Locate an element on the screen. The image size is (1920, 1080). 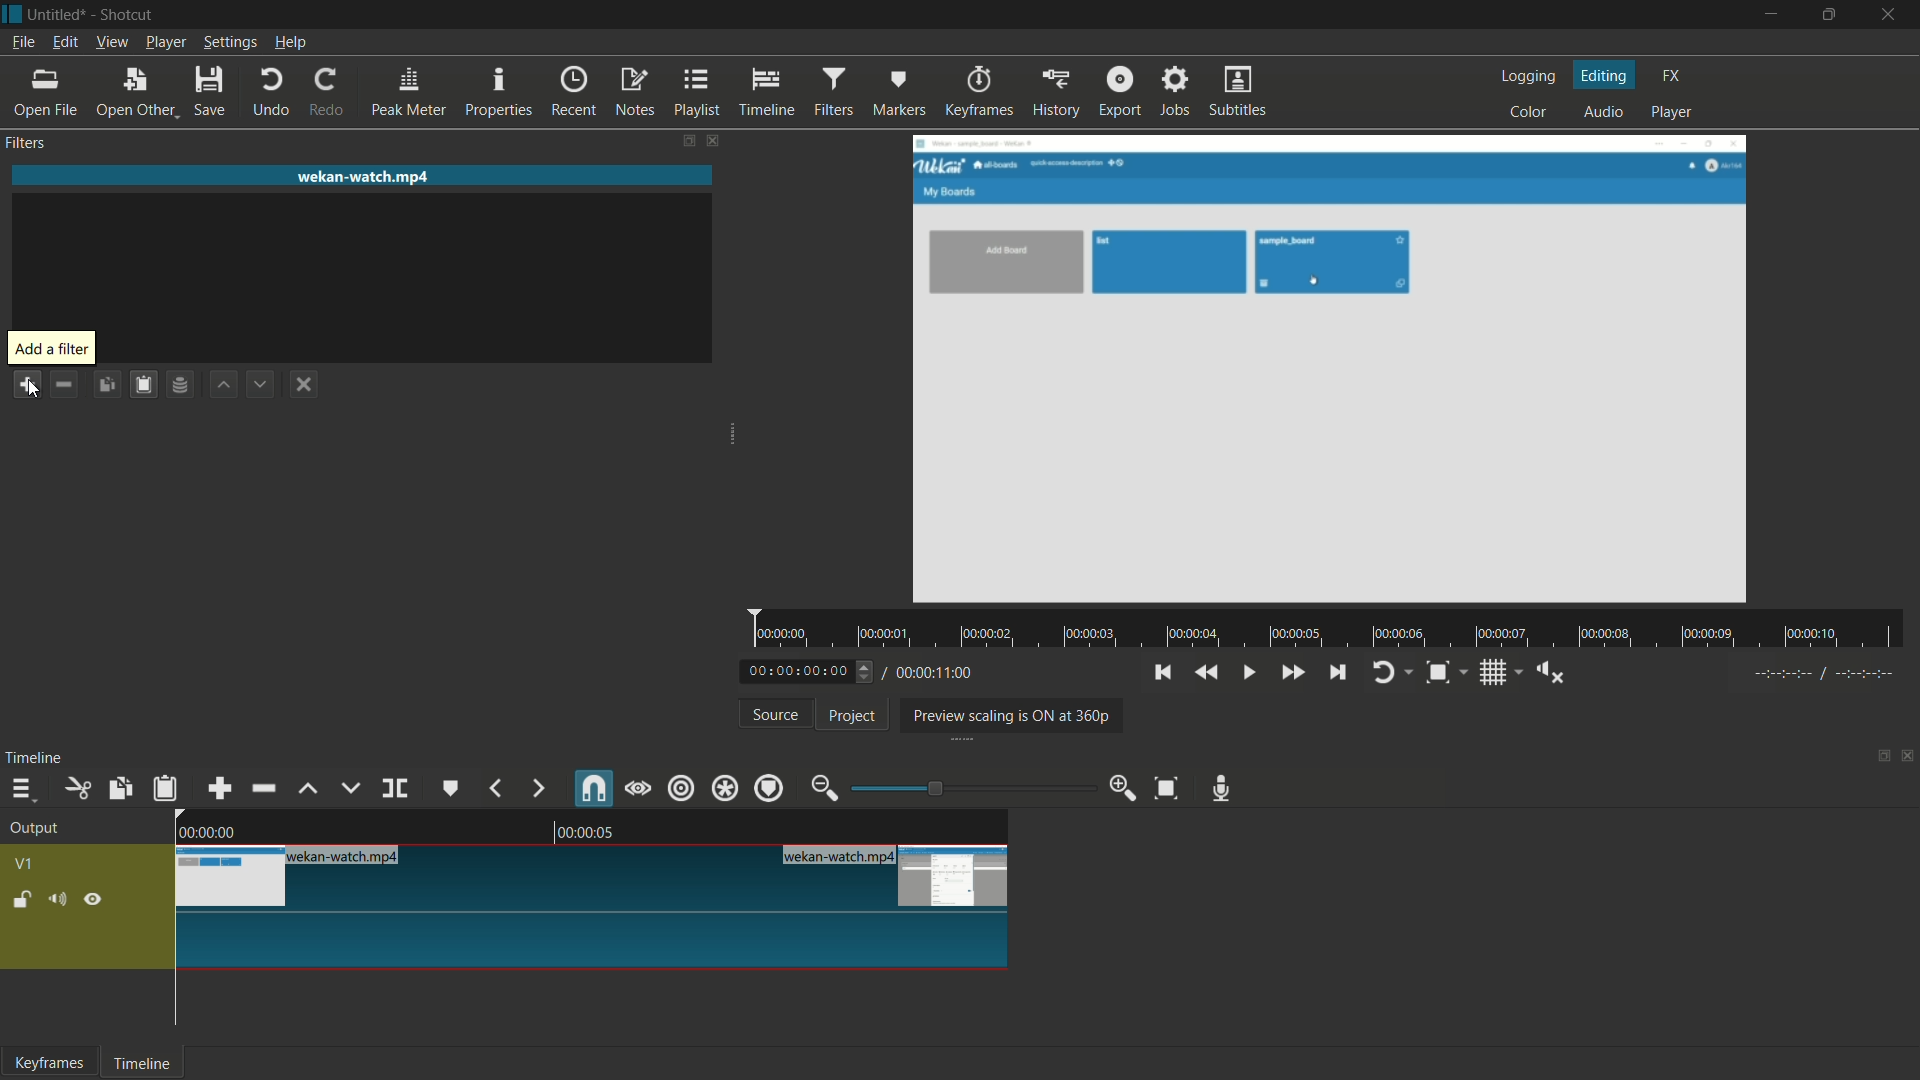
filters is located at coordinates (835, 92).